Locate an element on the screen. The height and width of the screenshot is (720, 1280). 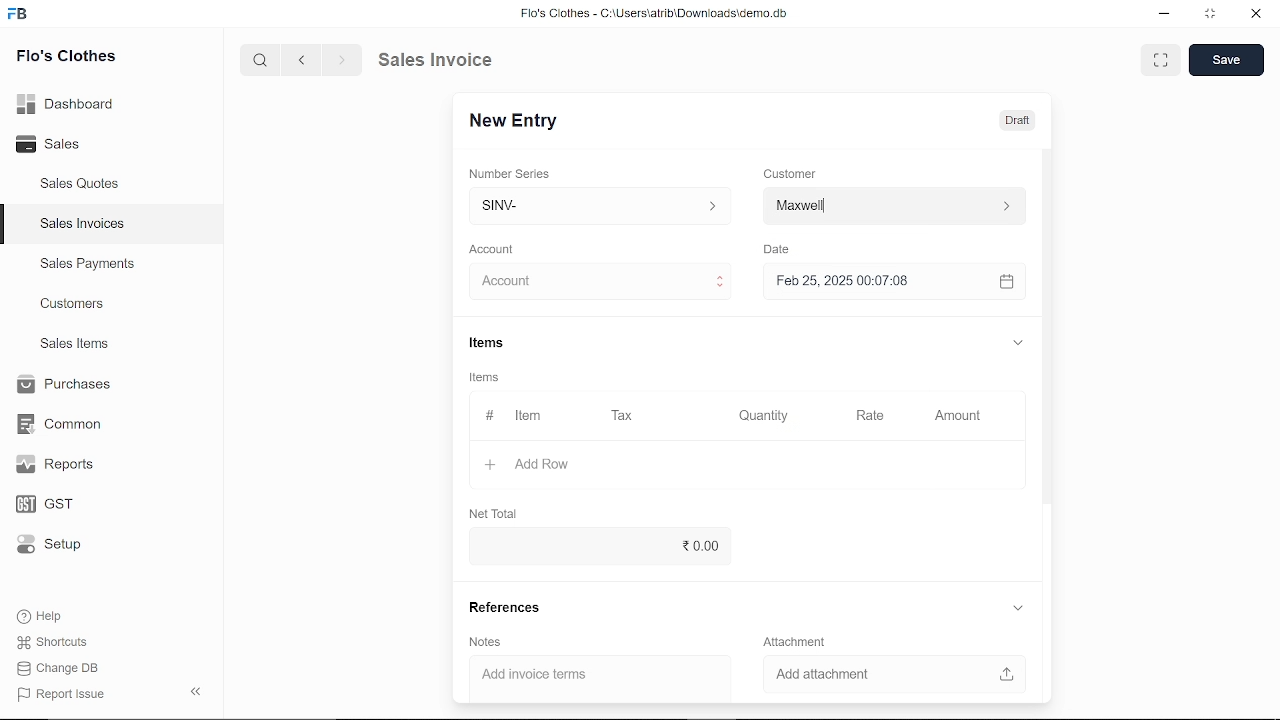
open calender is located at coordinates (1006, 282).